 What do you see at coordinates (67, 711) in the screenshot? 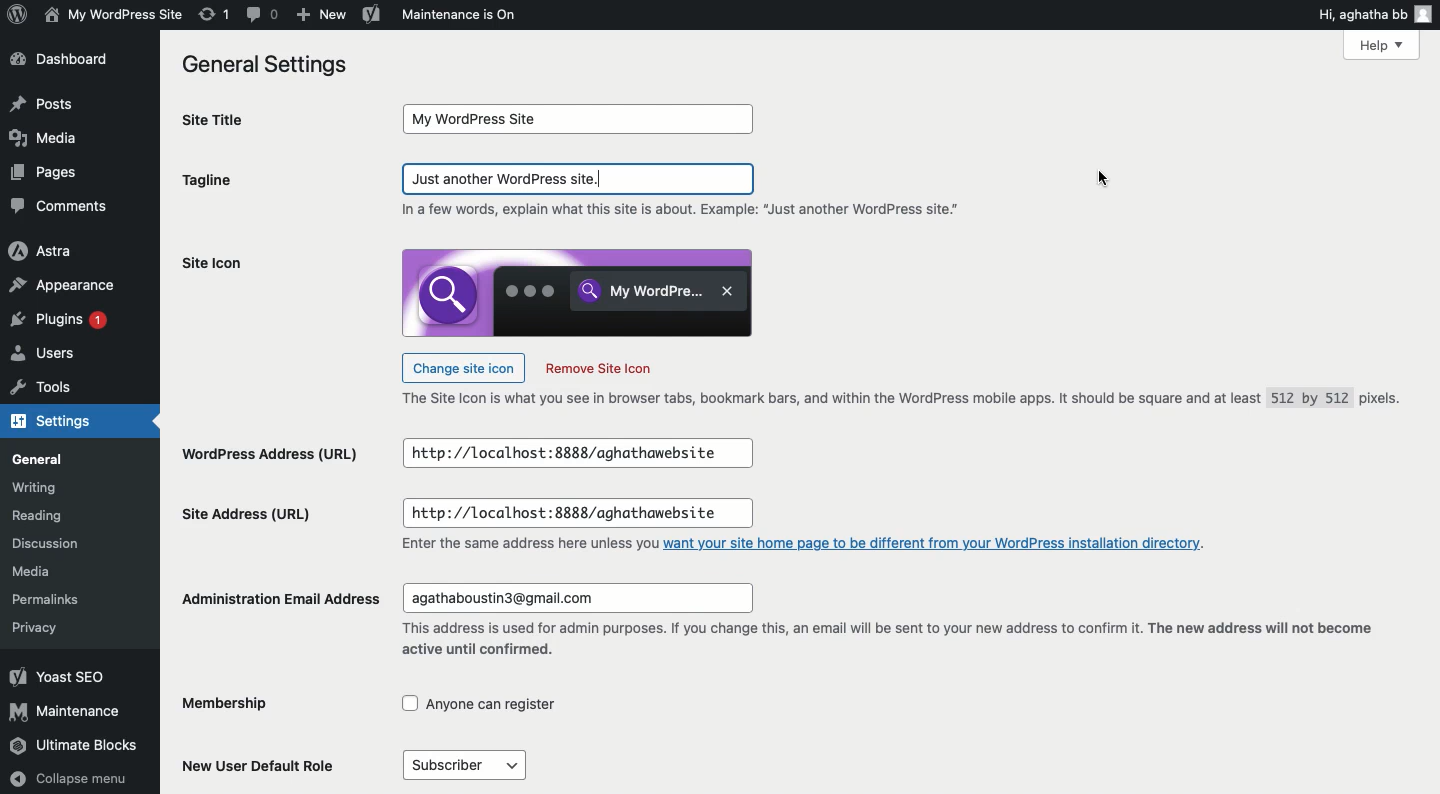
I see `Maintenance` at bounding box center [67, 711].